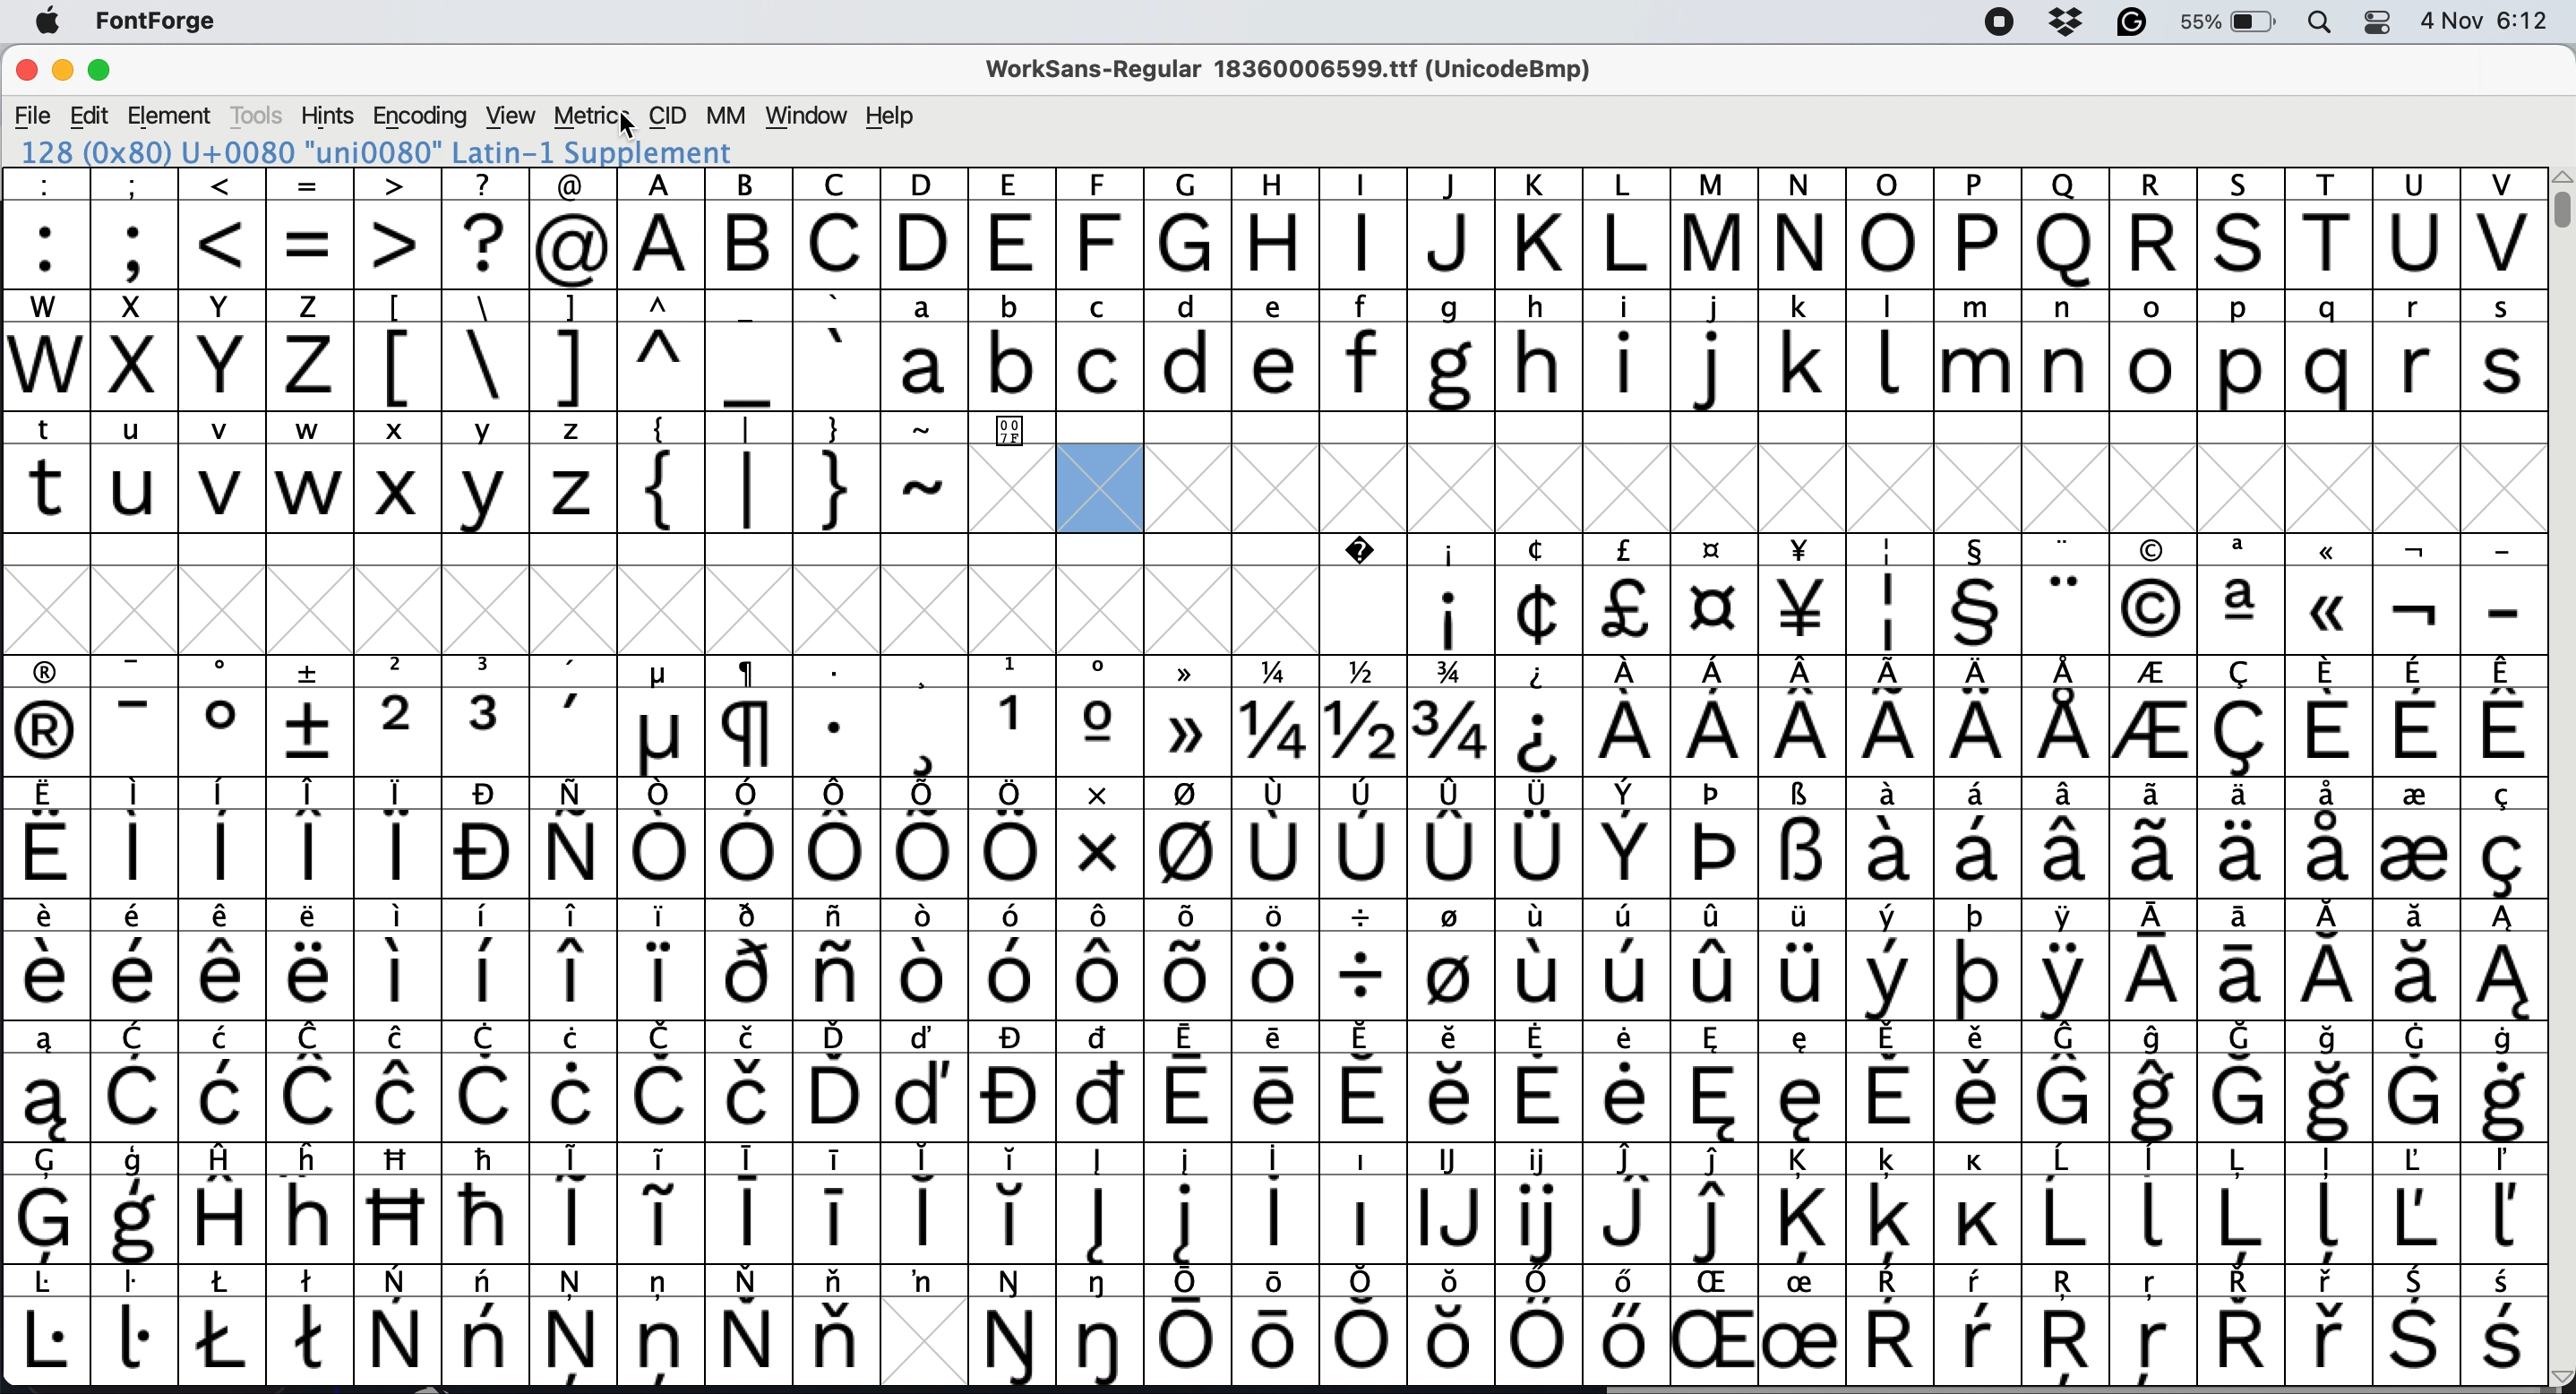 This screenshot has height=1394, width=2576. Describe the element at coordinates (670, 117) in the screenshot. I see `CID` at that location.